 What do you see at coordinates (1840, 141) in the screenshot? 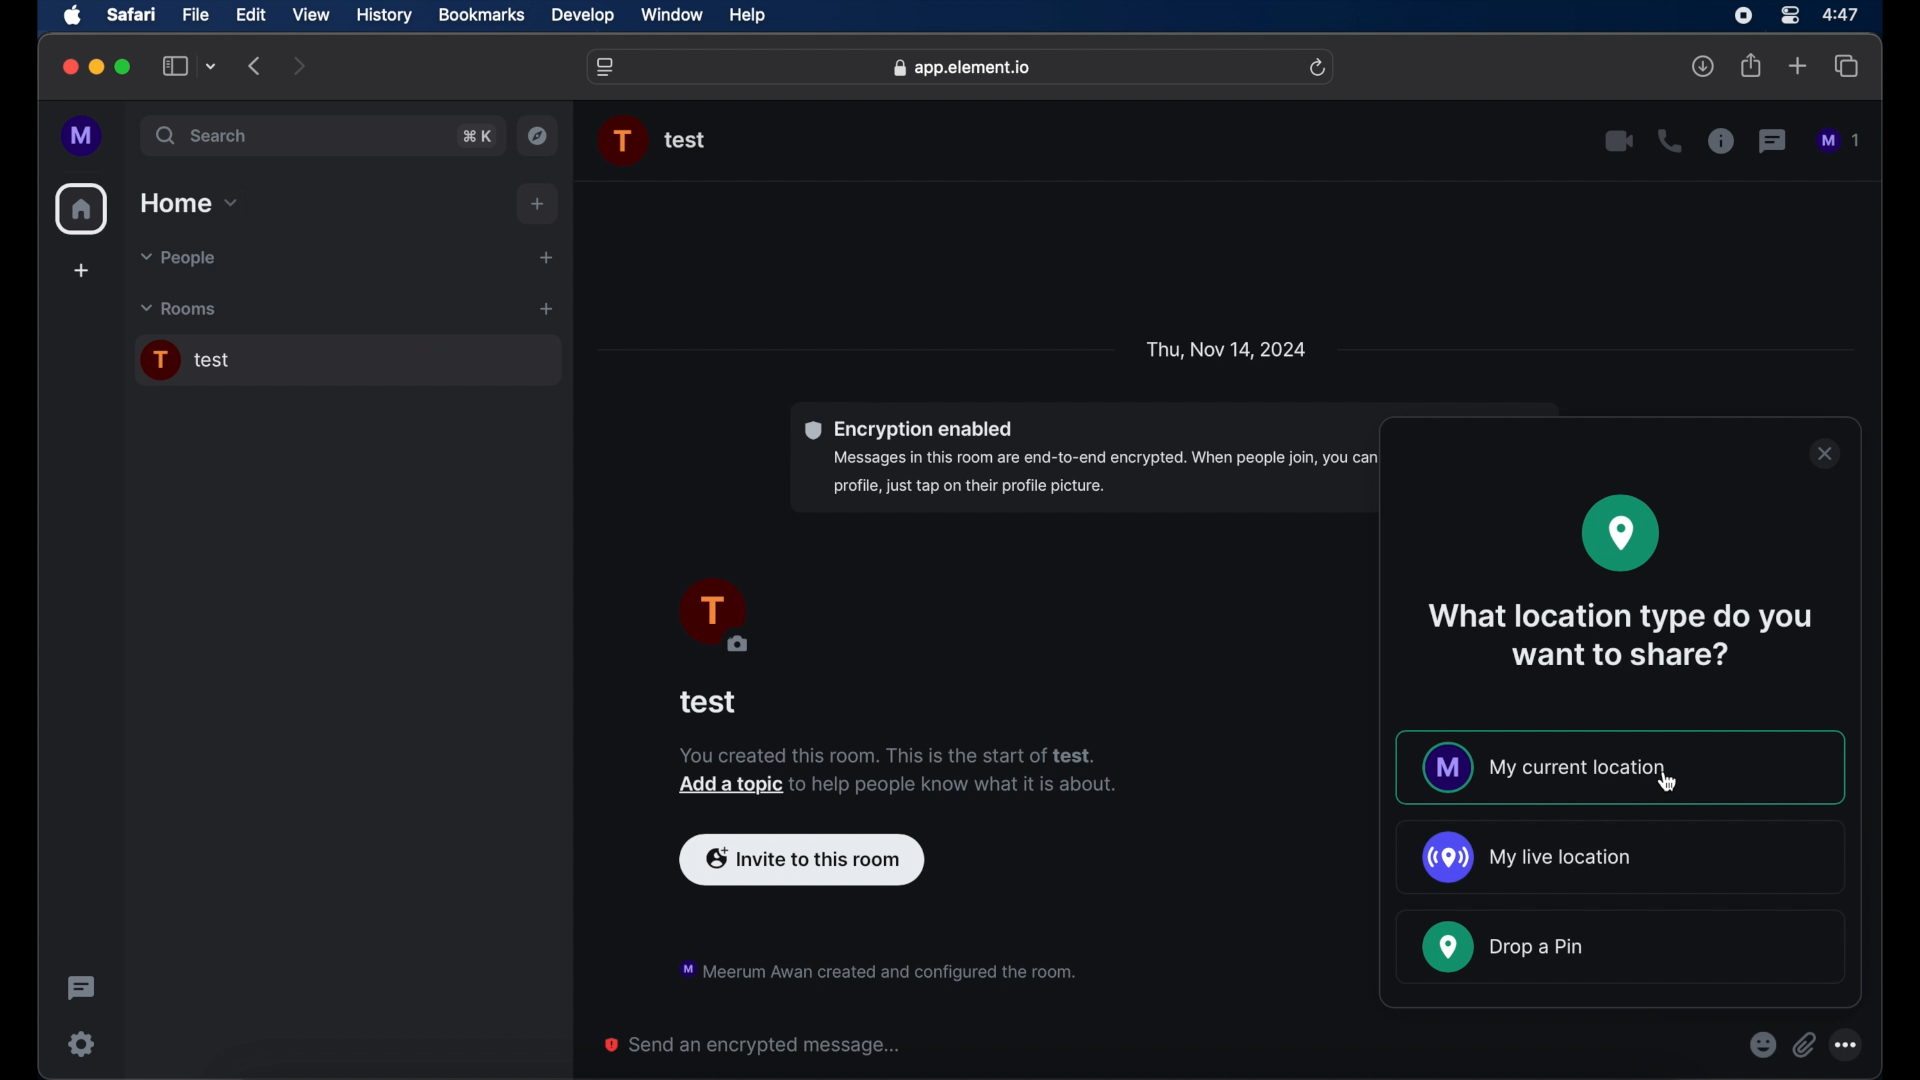
I see `messages` at bounding box center [1840, 141].